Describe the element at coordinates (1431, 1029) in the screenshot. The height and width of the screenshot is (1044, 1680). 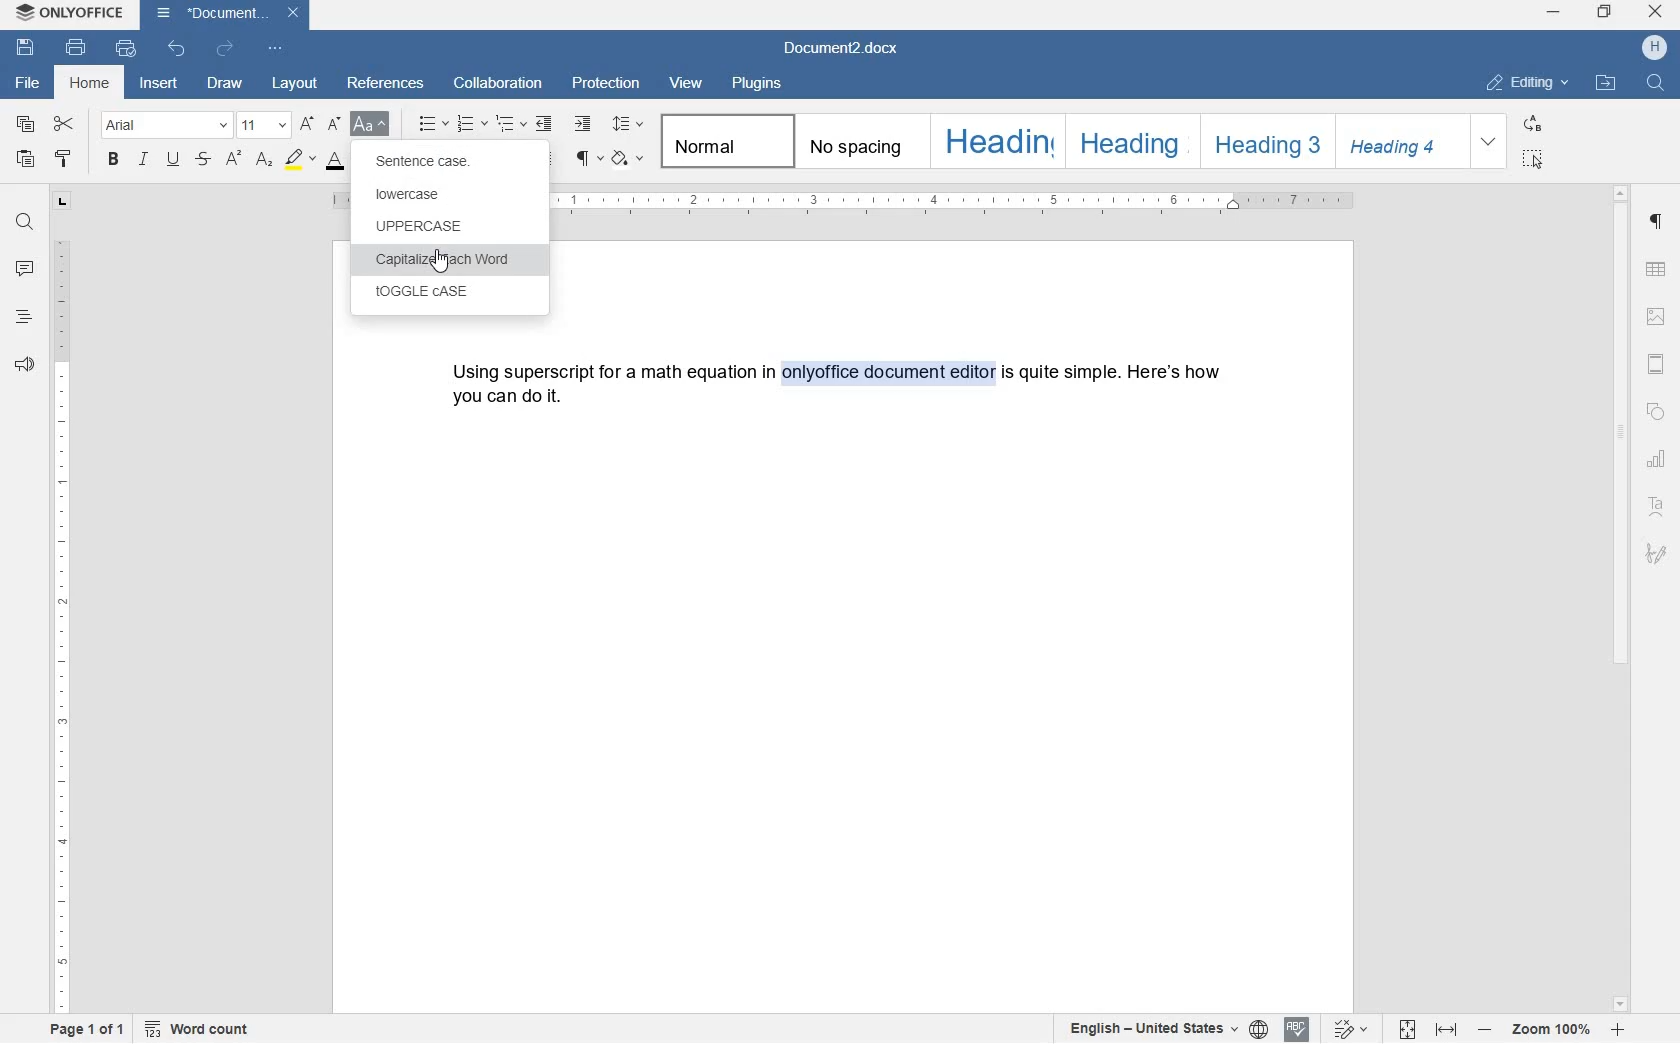
I see `fit to page or fit to width` at that location.